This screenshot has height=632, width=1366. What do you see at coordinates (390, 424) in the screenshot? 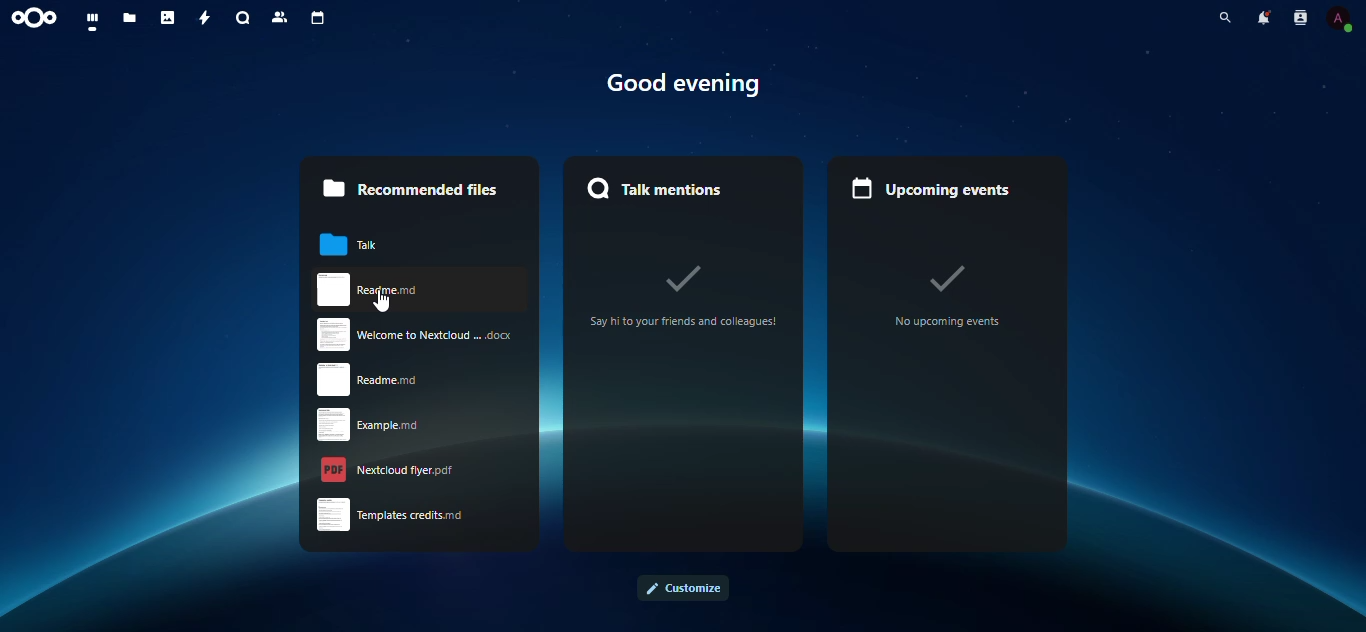
I see `Example.md` at bounding box center [390, 424].